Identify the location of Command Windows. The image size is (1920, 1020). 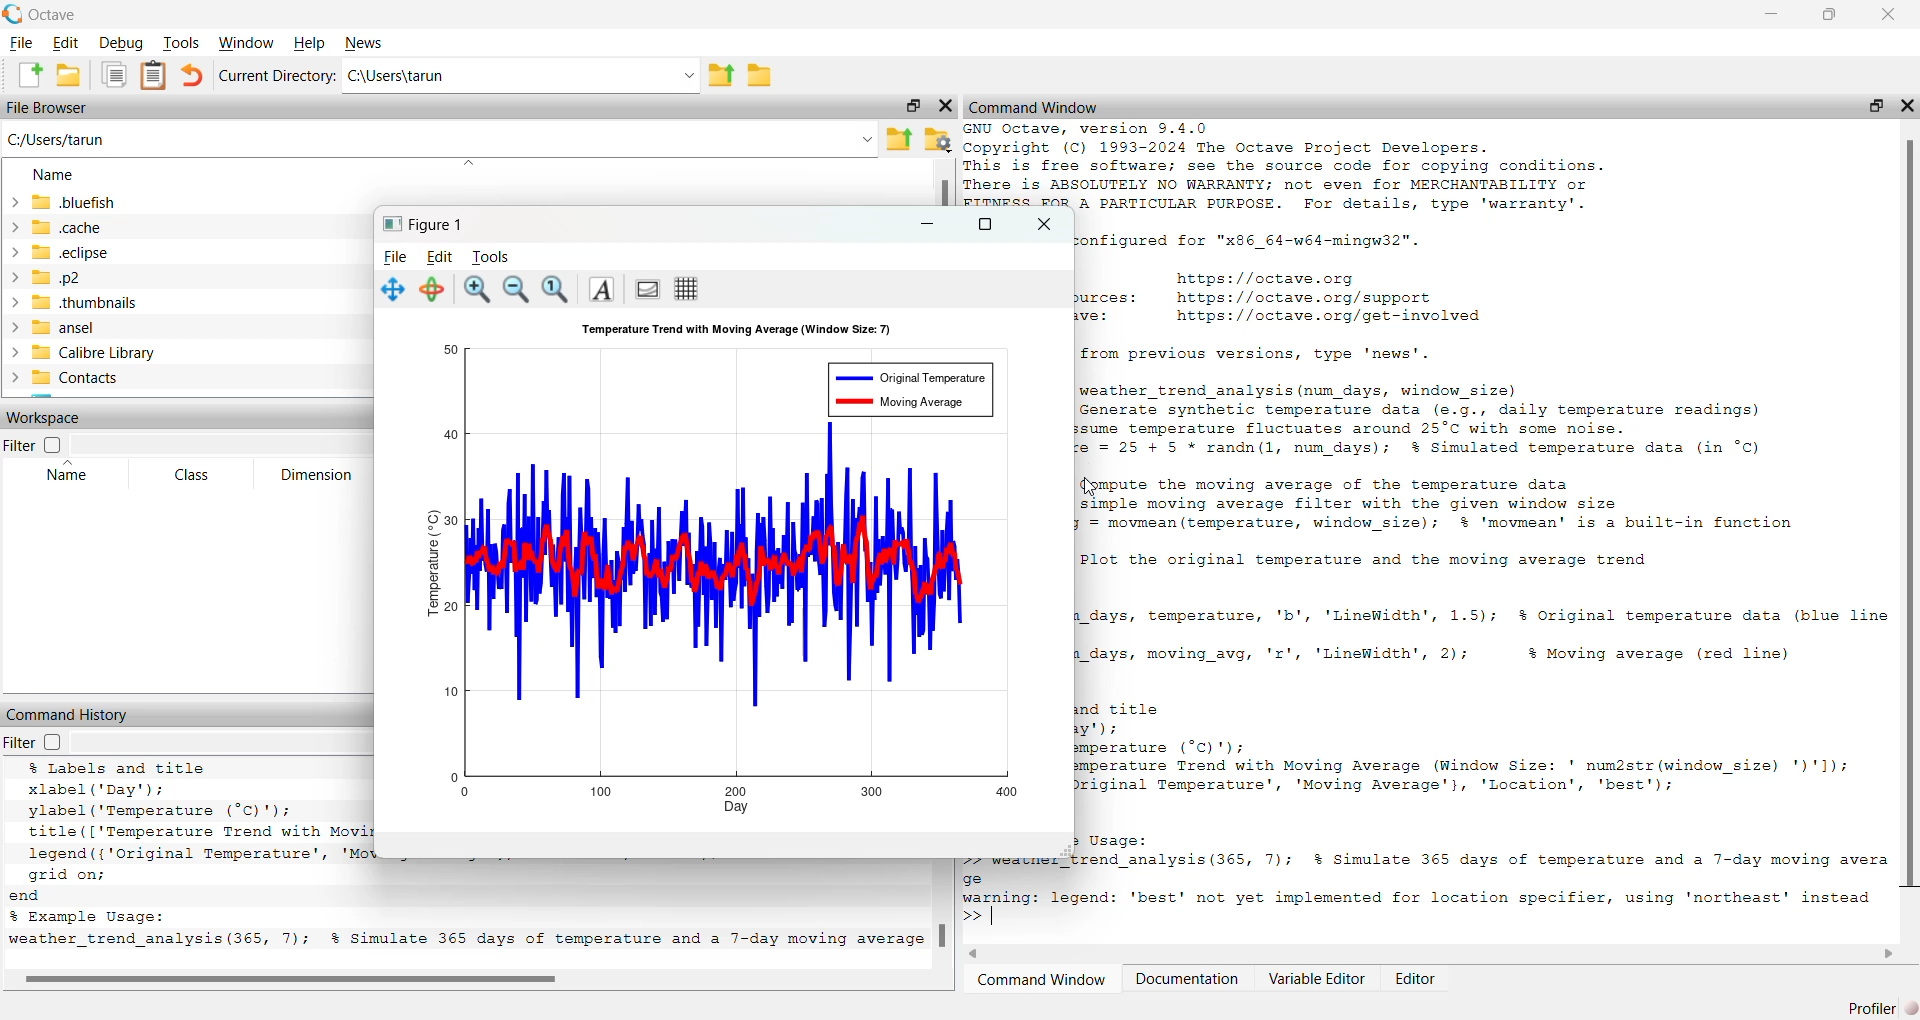
(1038, 107).